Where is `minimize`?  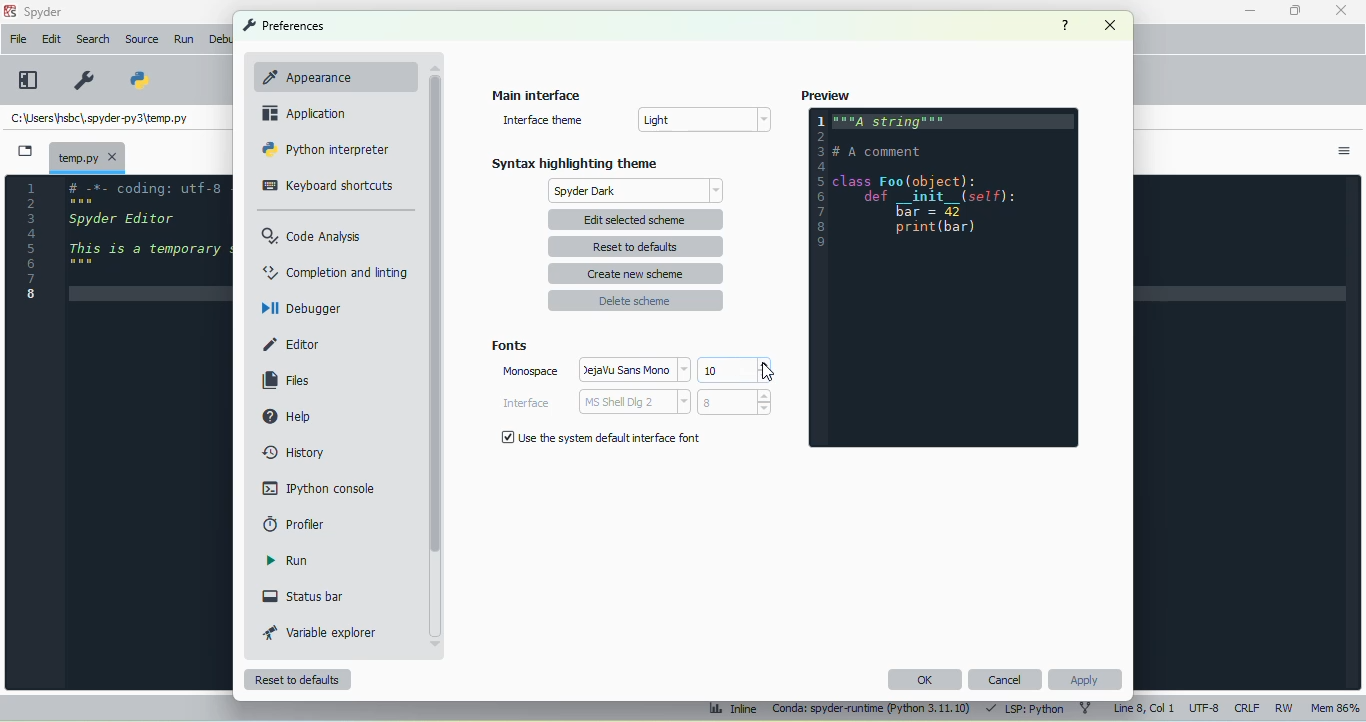 minimize is located at coordinates (1251, 11).